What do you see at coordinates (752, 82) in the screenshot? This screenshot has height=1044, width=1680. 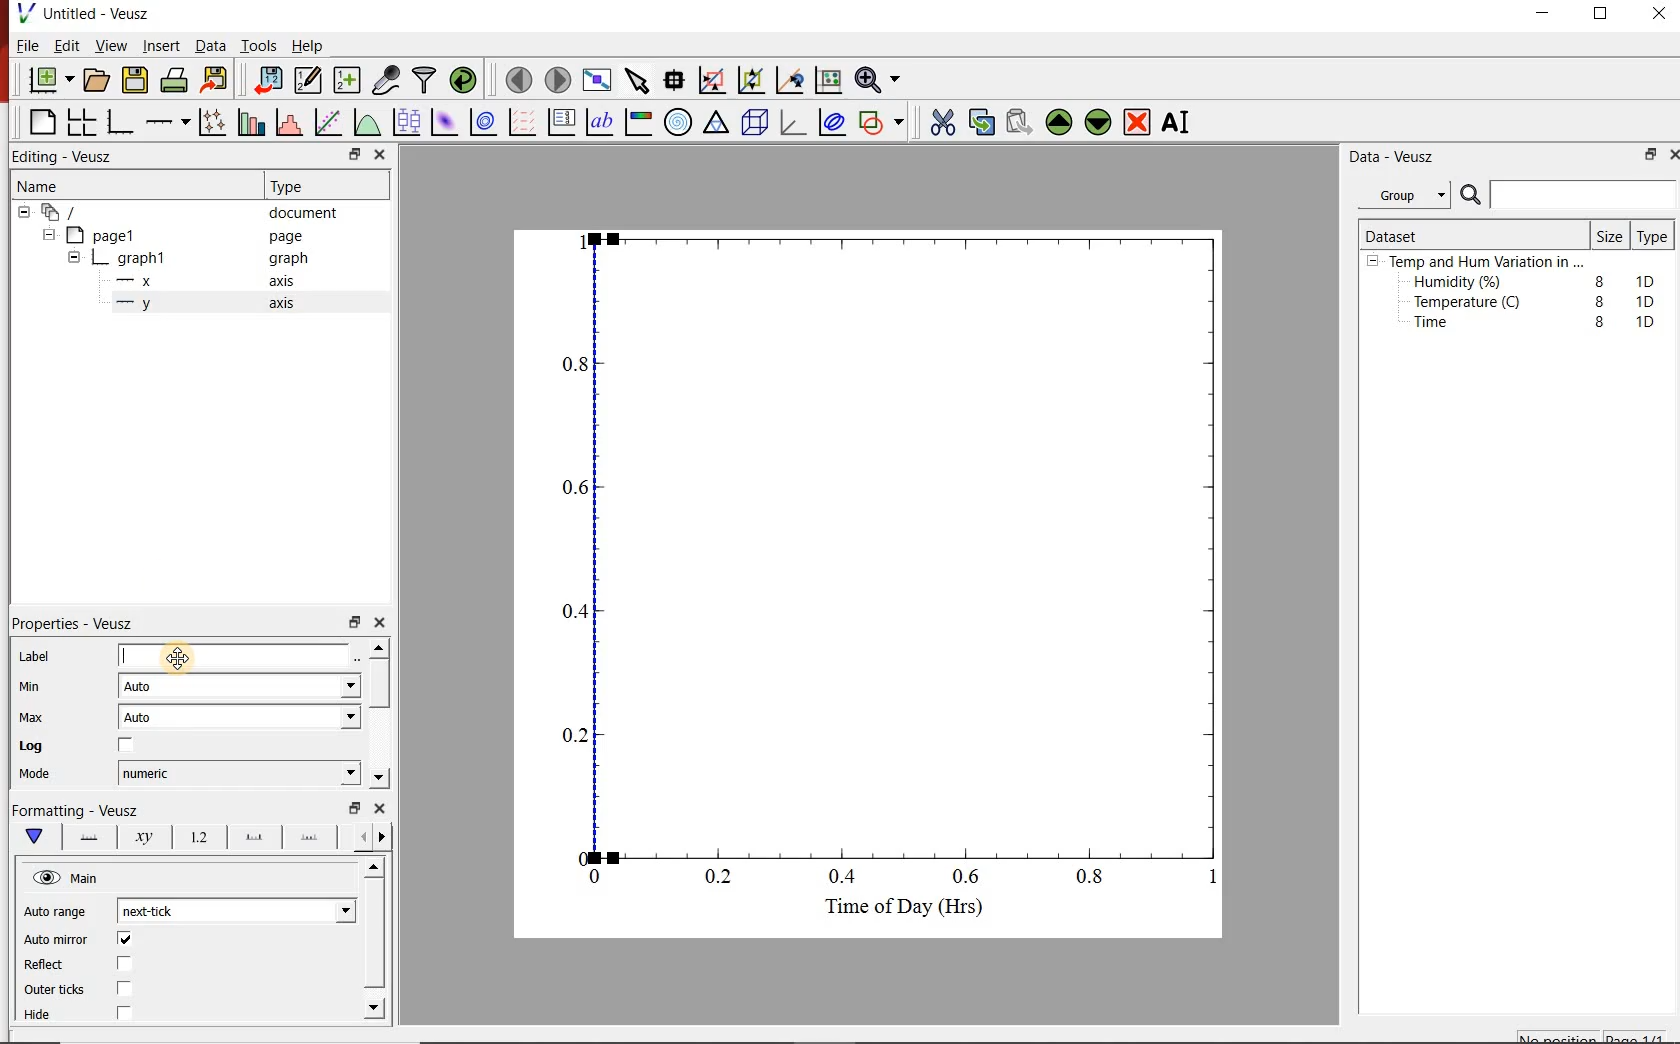 I see `click to zoom out of graph axes` at bounding box center [752, 82].